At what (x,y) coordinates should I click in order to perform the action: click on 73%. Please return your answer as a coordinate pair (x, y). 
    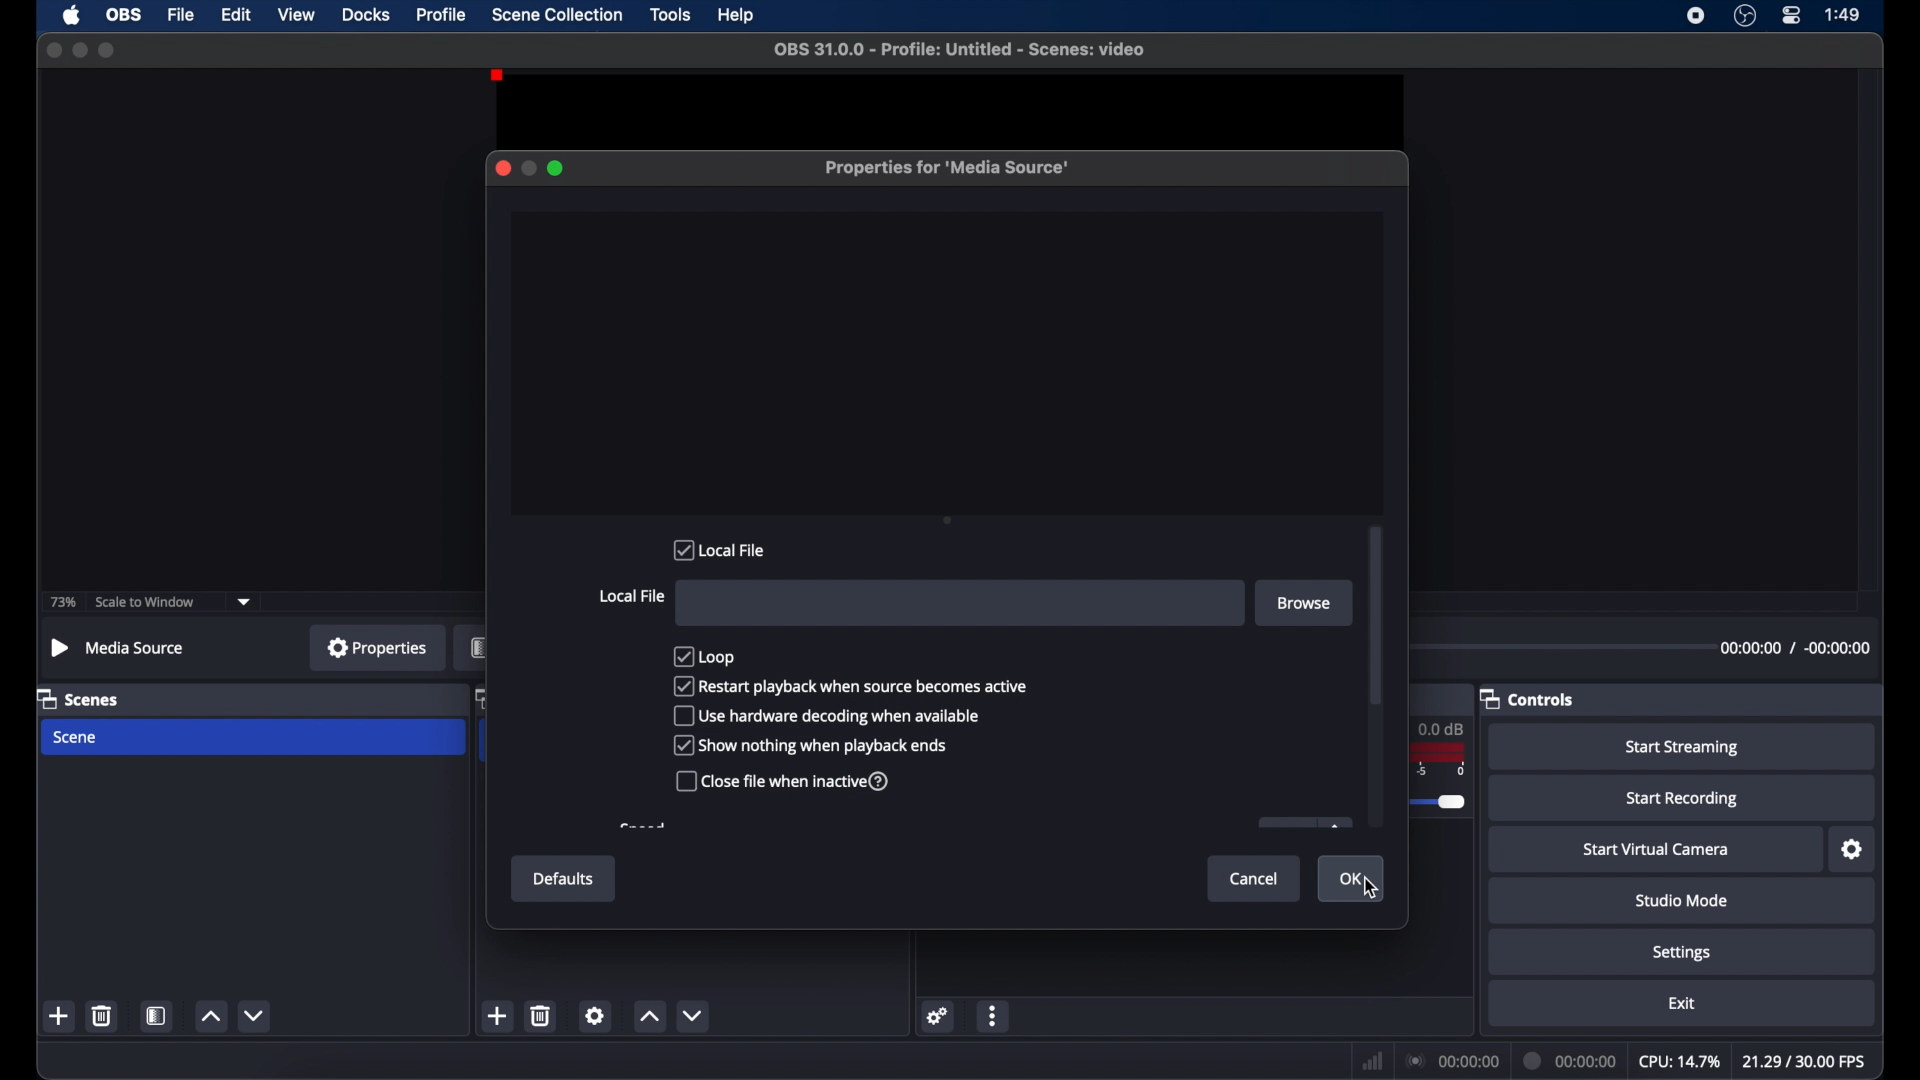
    Looking at the image, I should click on (62, 602).